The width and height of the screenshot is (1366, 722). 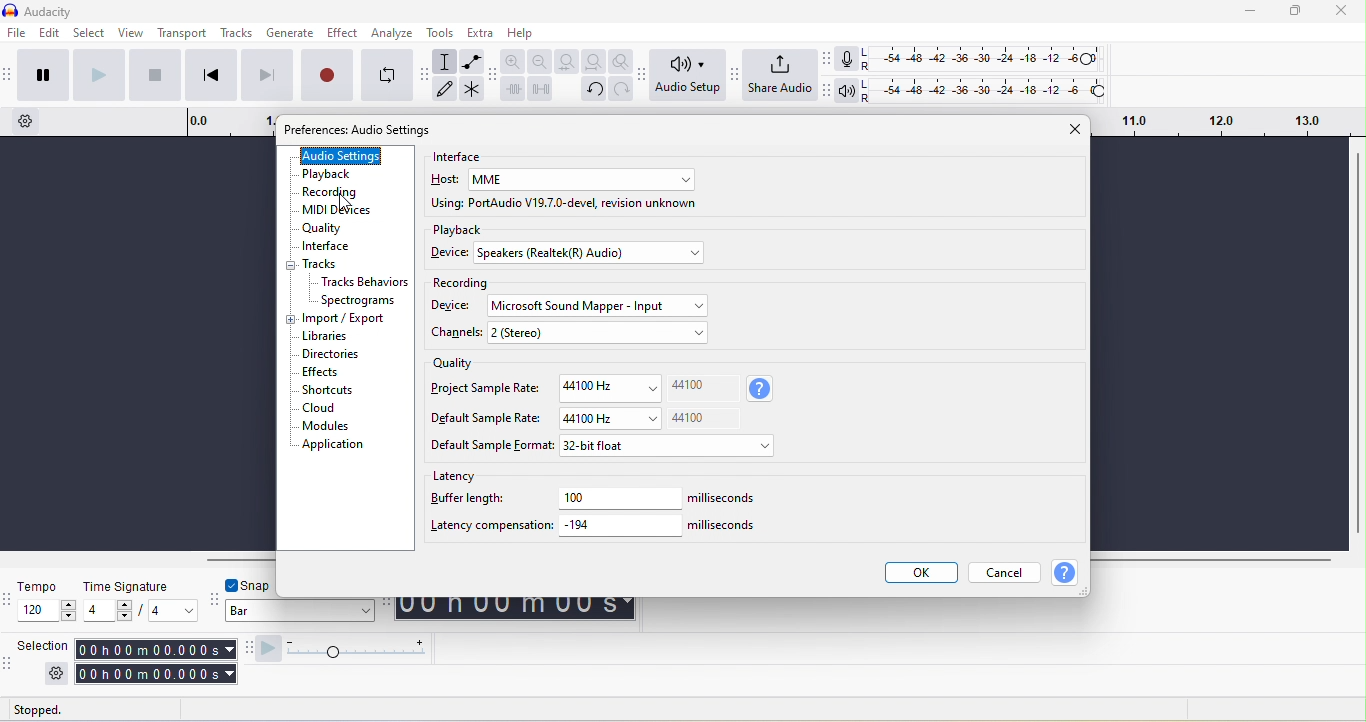 What do you see at coordinates (250, 647) in the screenshot?
I see `audacity play at speed` at bounding box center [250, 647].